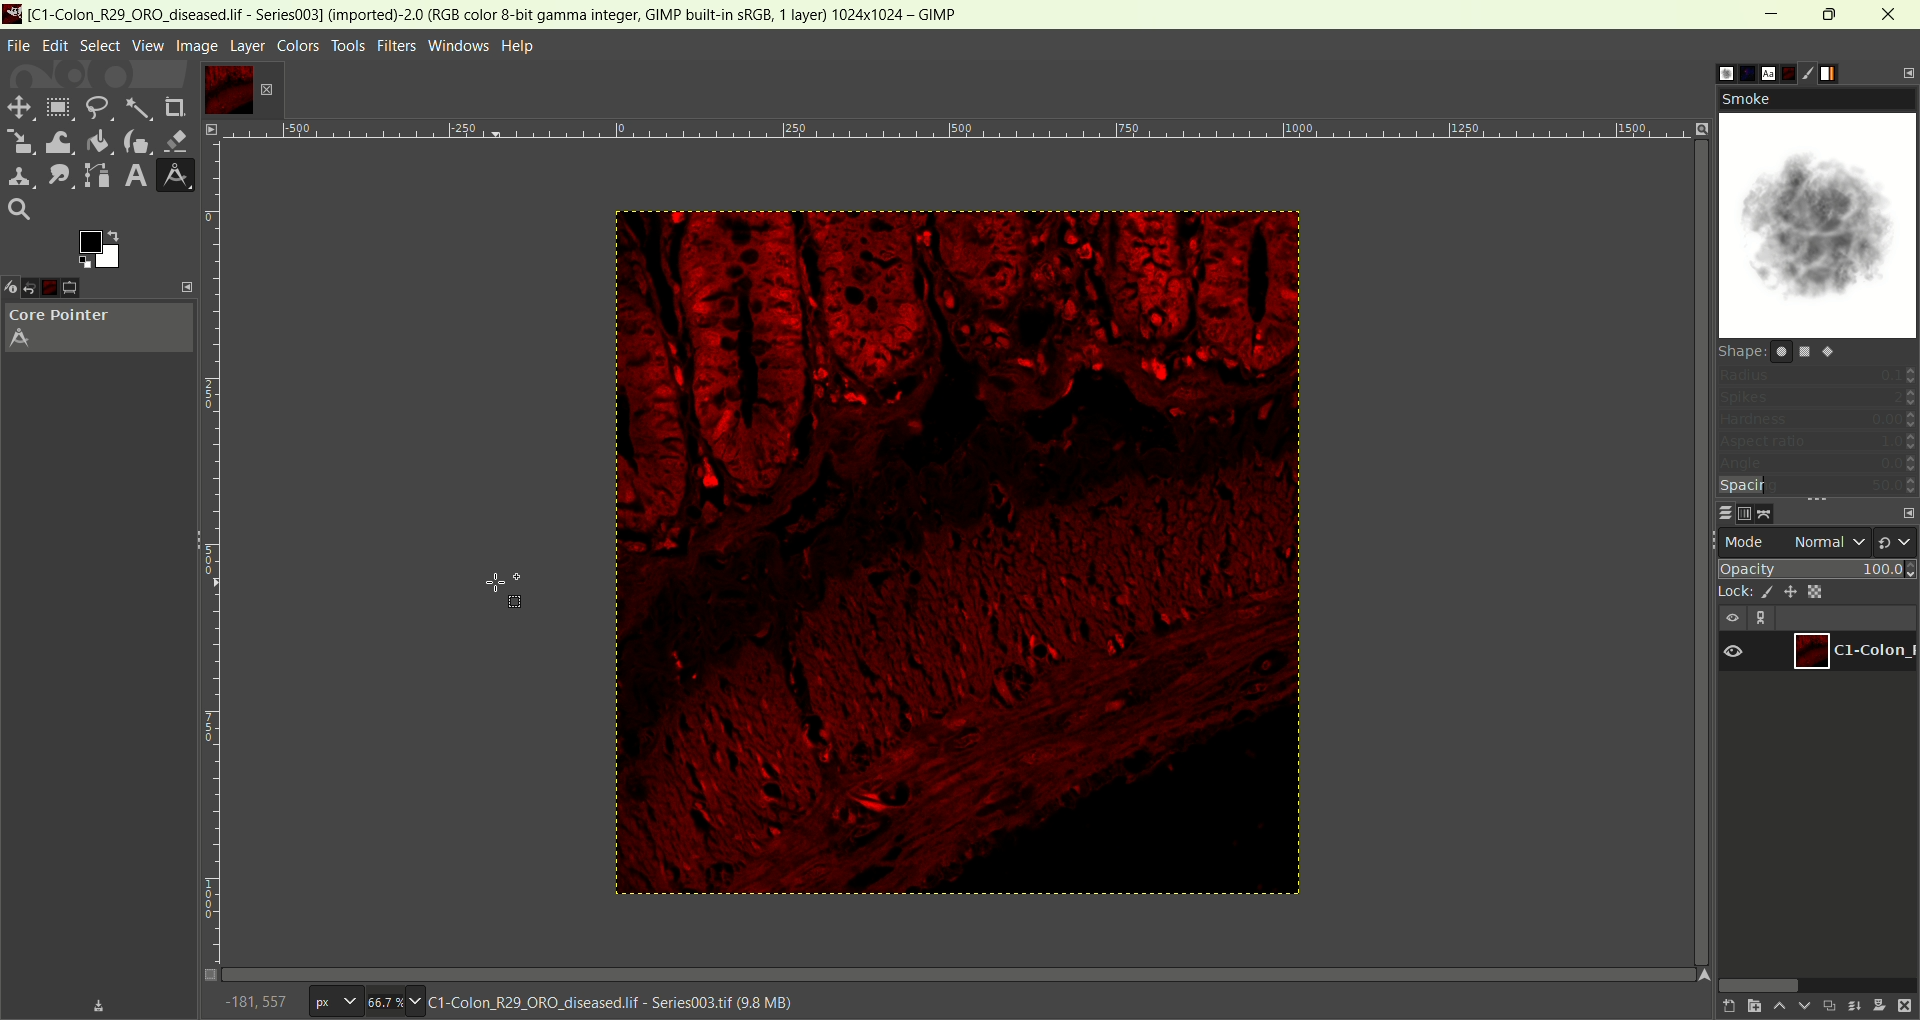 The height and width of the screenshot is (1020, 1920). I want to click on ink tool, so click(137, 141).